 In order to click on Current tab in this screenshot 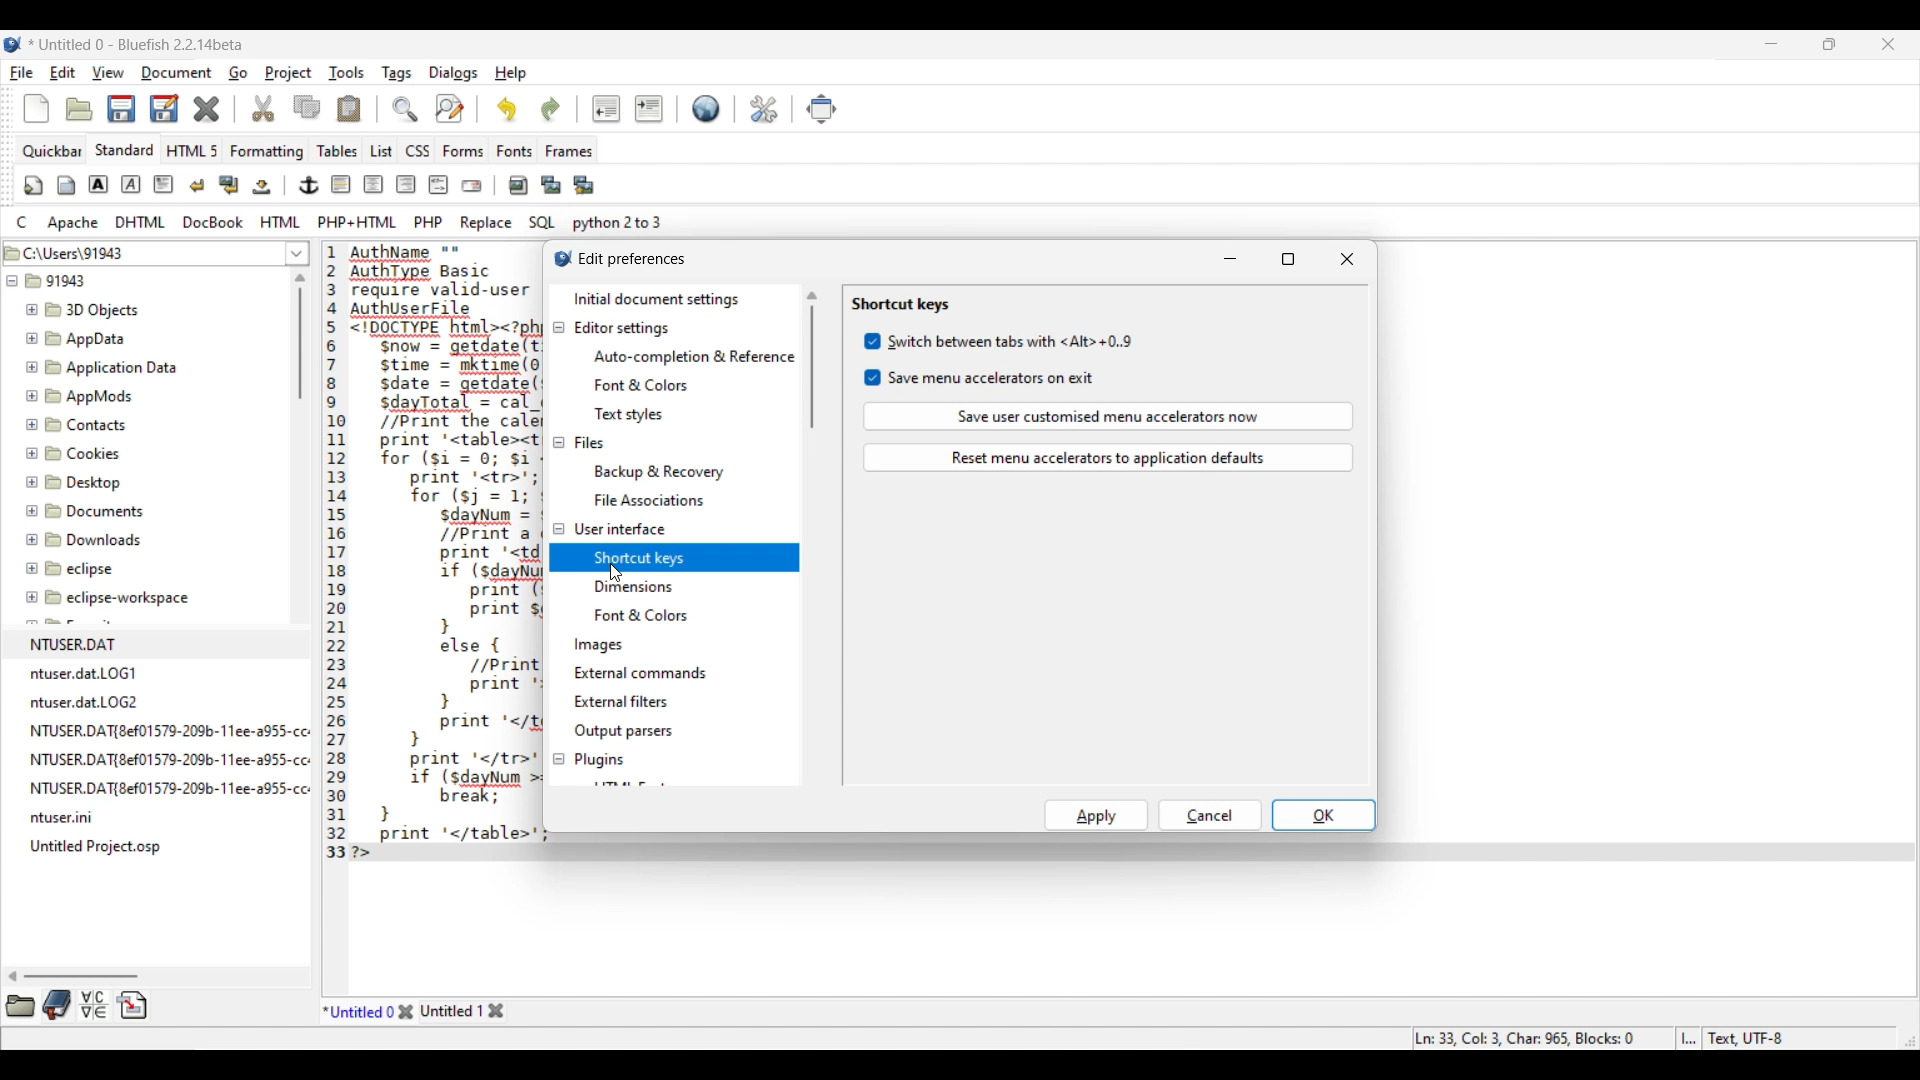, I will do `click(357, 1010)`.